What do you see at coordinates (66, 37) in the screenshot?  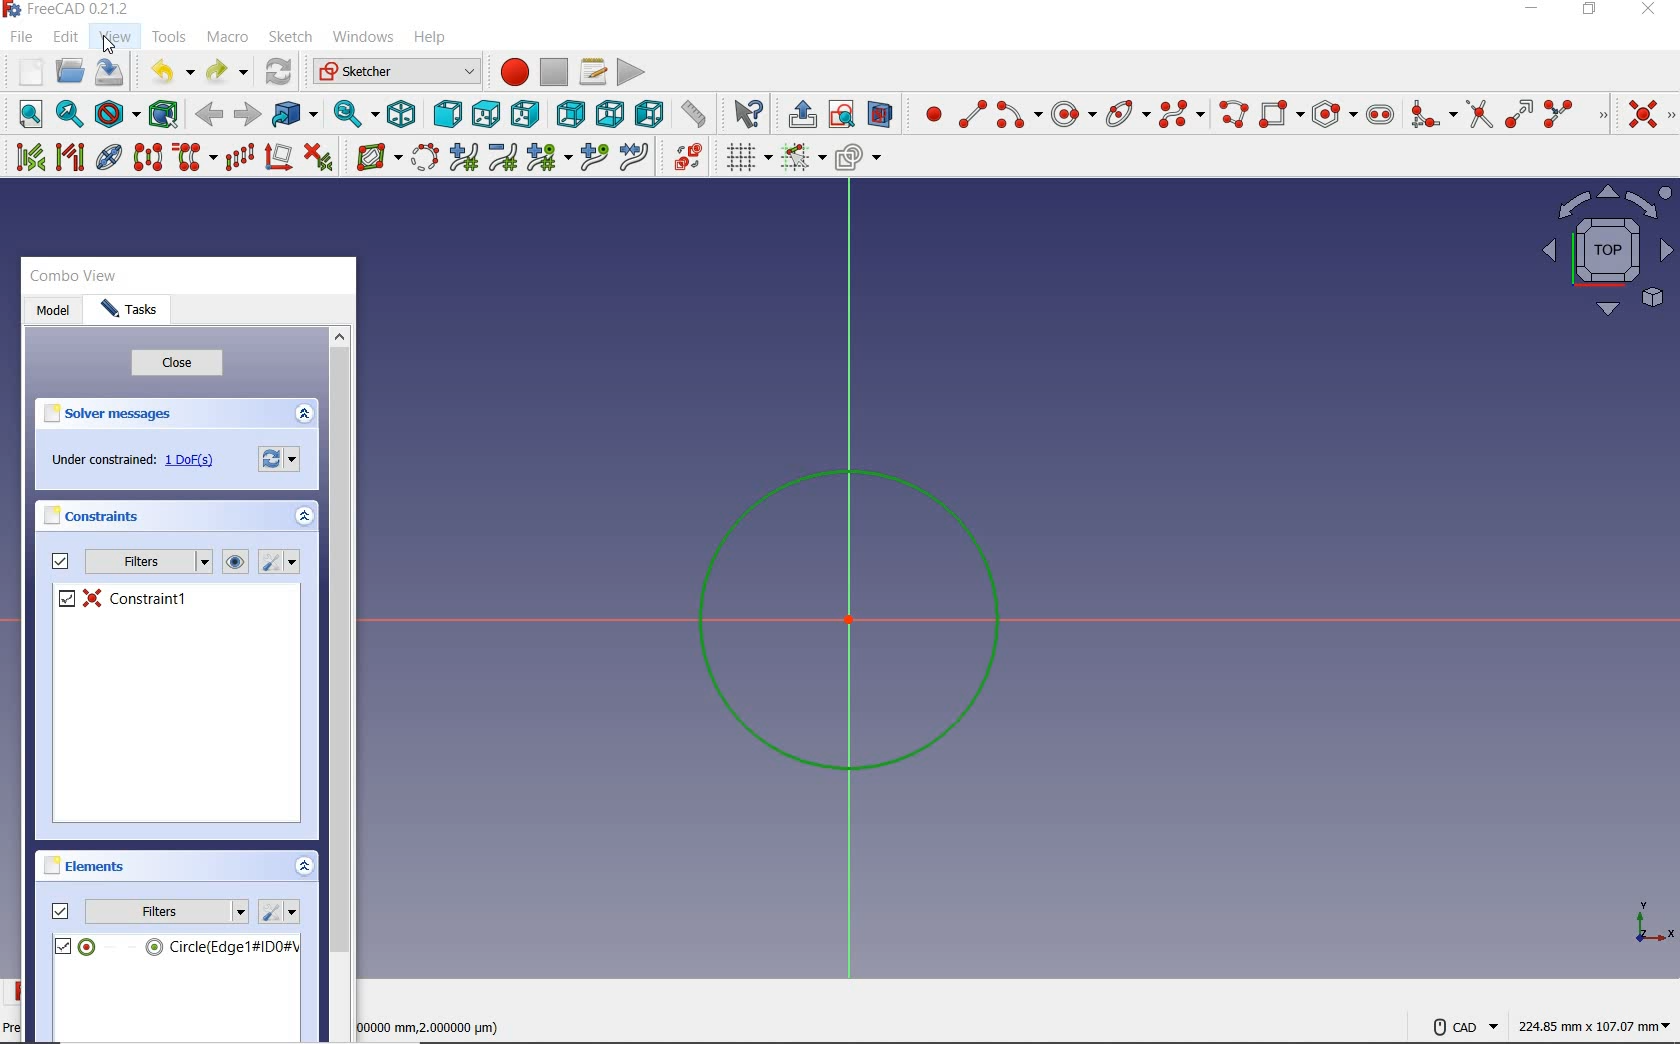 I see `edit` at bounding box center [66, 37].